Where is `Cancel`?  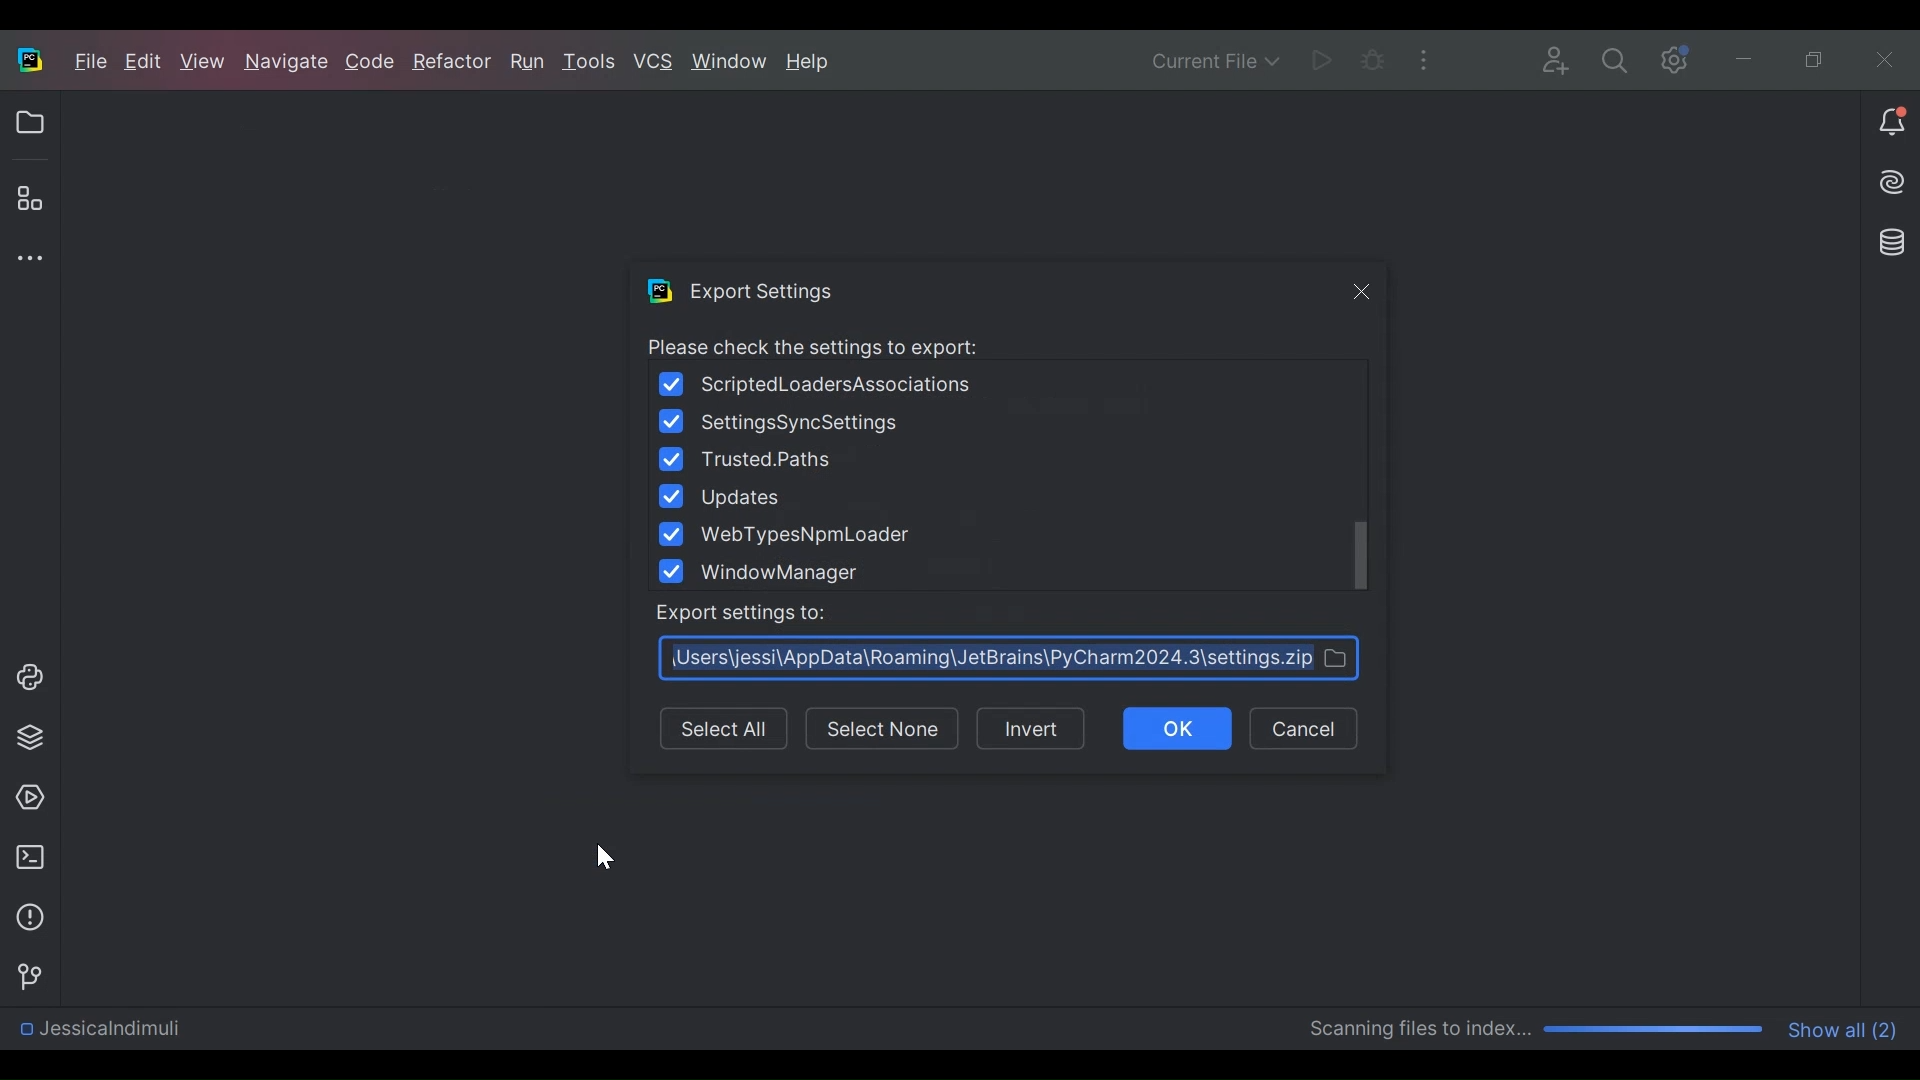 Cancel is located at coordinates (1307, 729).